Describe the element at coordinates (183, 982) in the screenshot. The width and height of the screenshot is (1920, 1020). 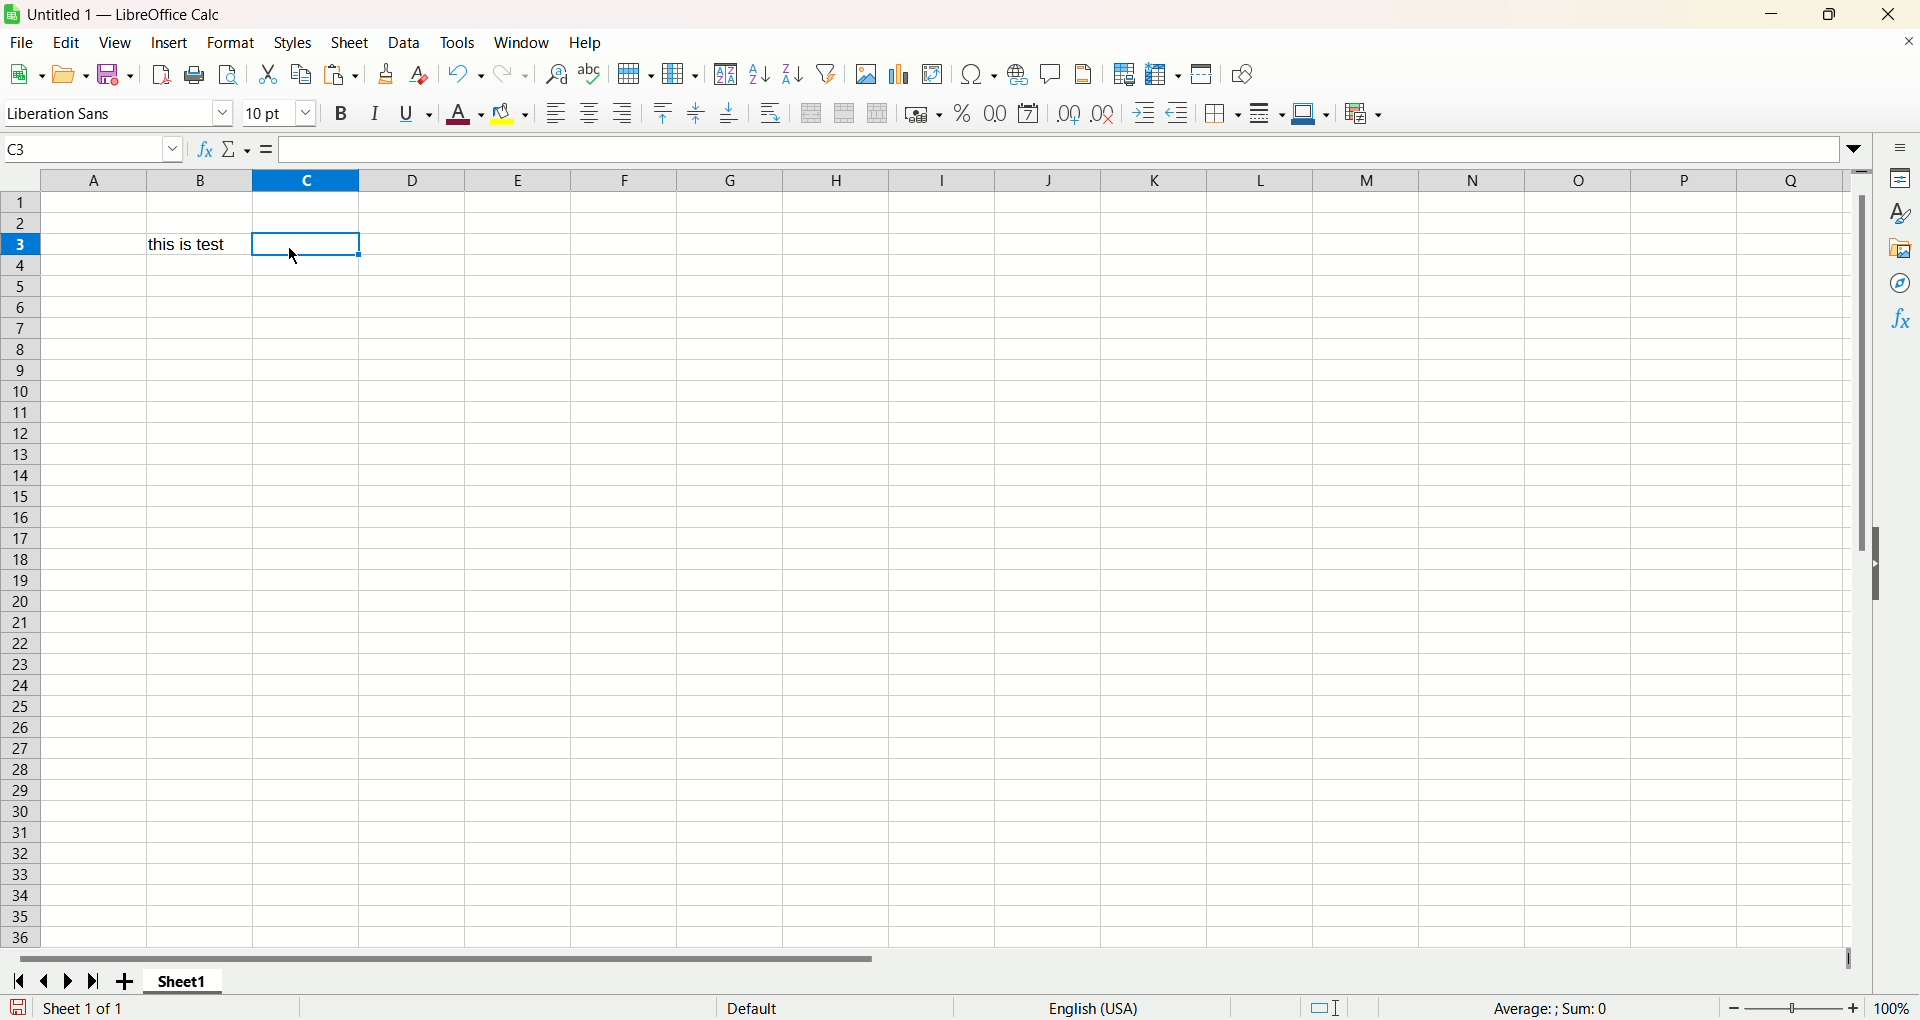
I see `sheet name` at that location.